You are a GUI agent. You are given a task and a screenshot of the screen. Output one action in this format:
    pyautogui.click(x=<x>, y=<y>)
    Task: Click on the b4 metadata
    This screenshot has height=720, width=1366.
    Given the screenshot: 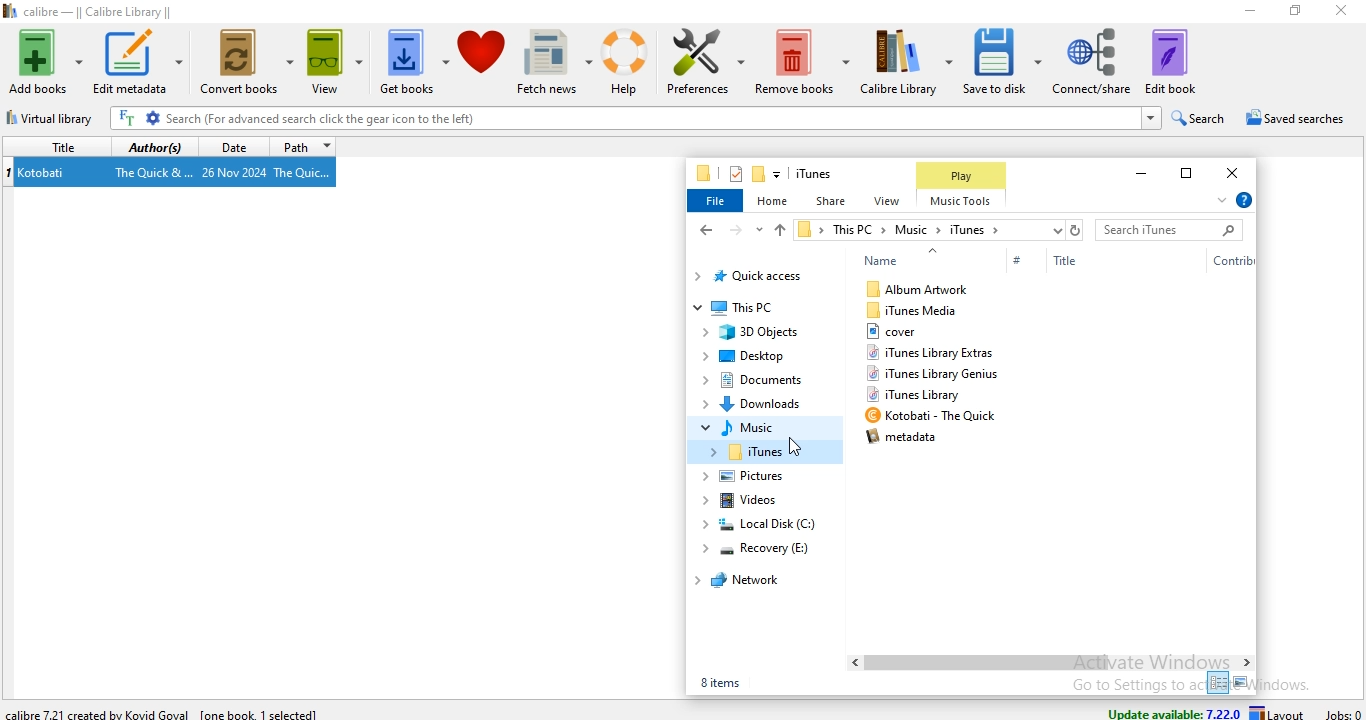 What is the action you would take?
    pyautogui.click(x=908, y=437)
    